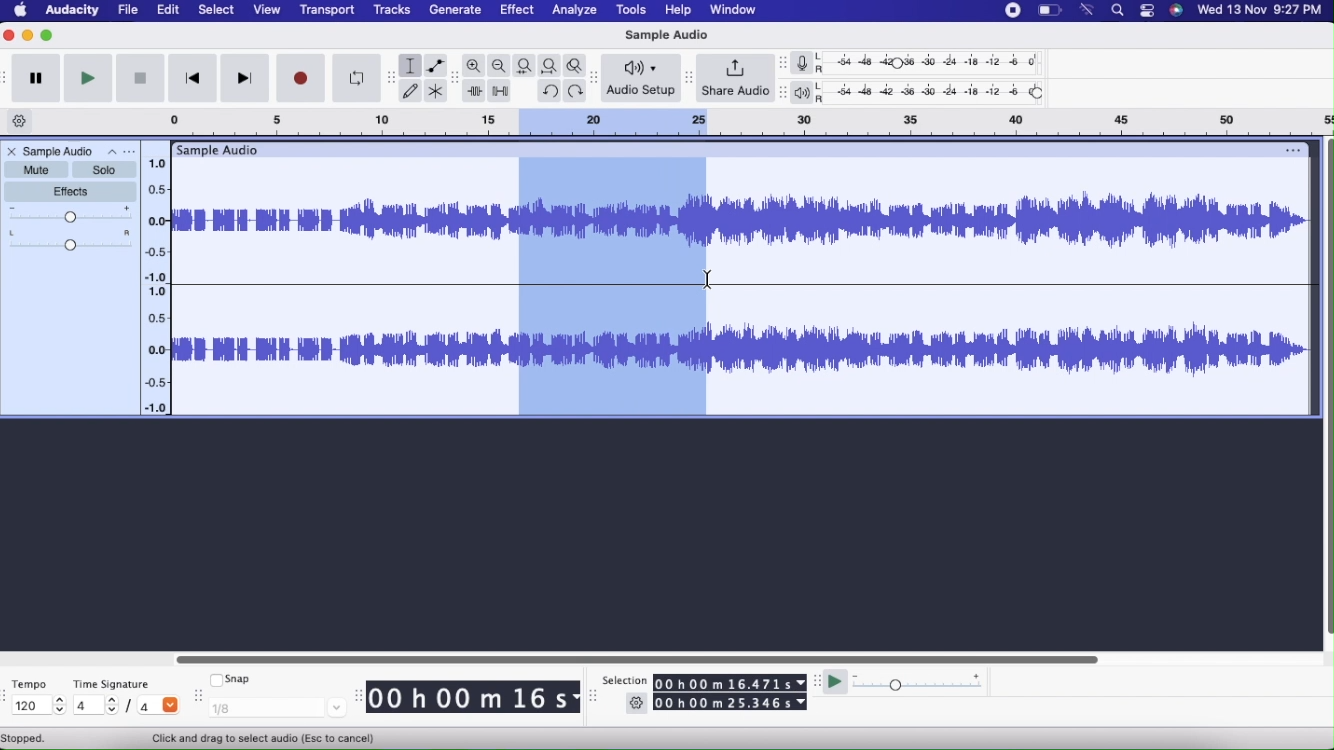 This screenshot has width=1334, height=750. I want to click on move toolbar, so click(197, 692).